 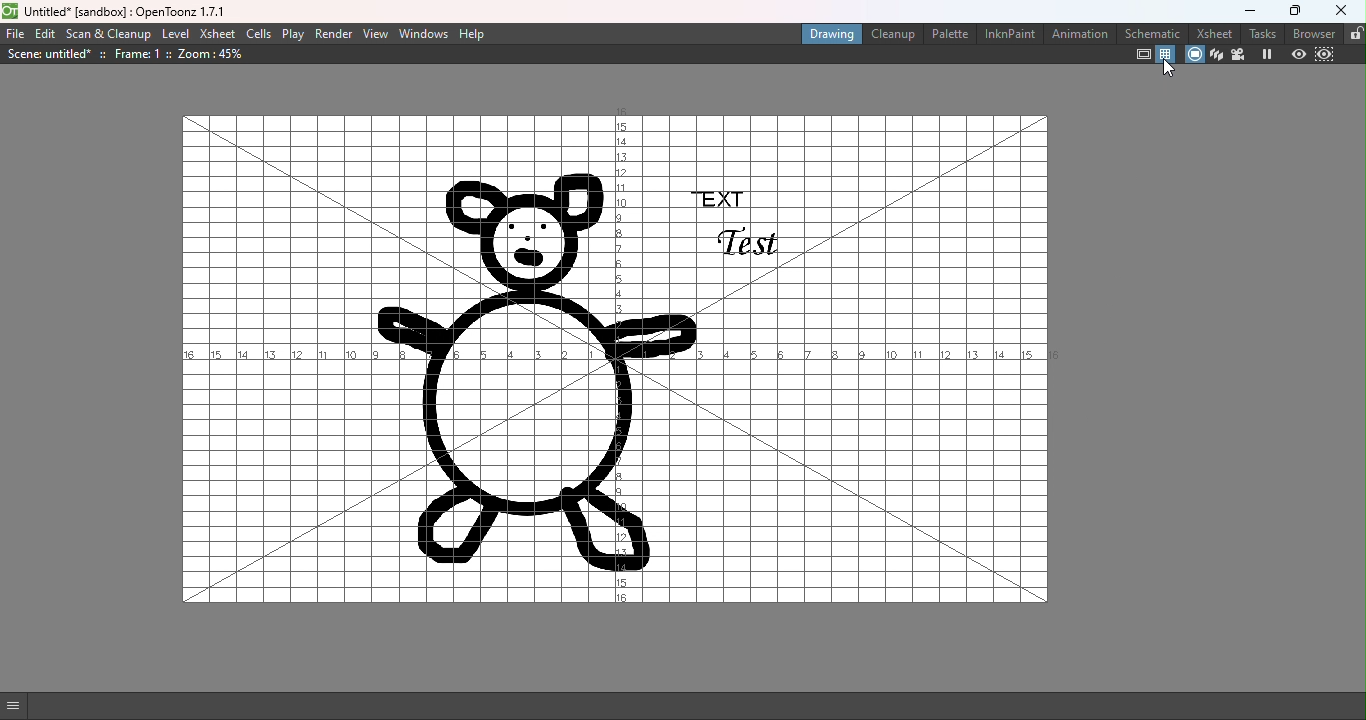 I want to click on Tasks, so click(x=1262, y=33).